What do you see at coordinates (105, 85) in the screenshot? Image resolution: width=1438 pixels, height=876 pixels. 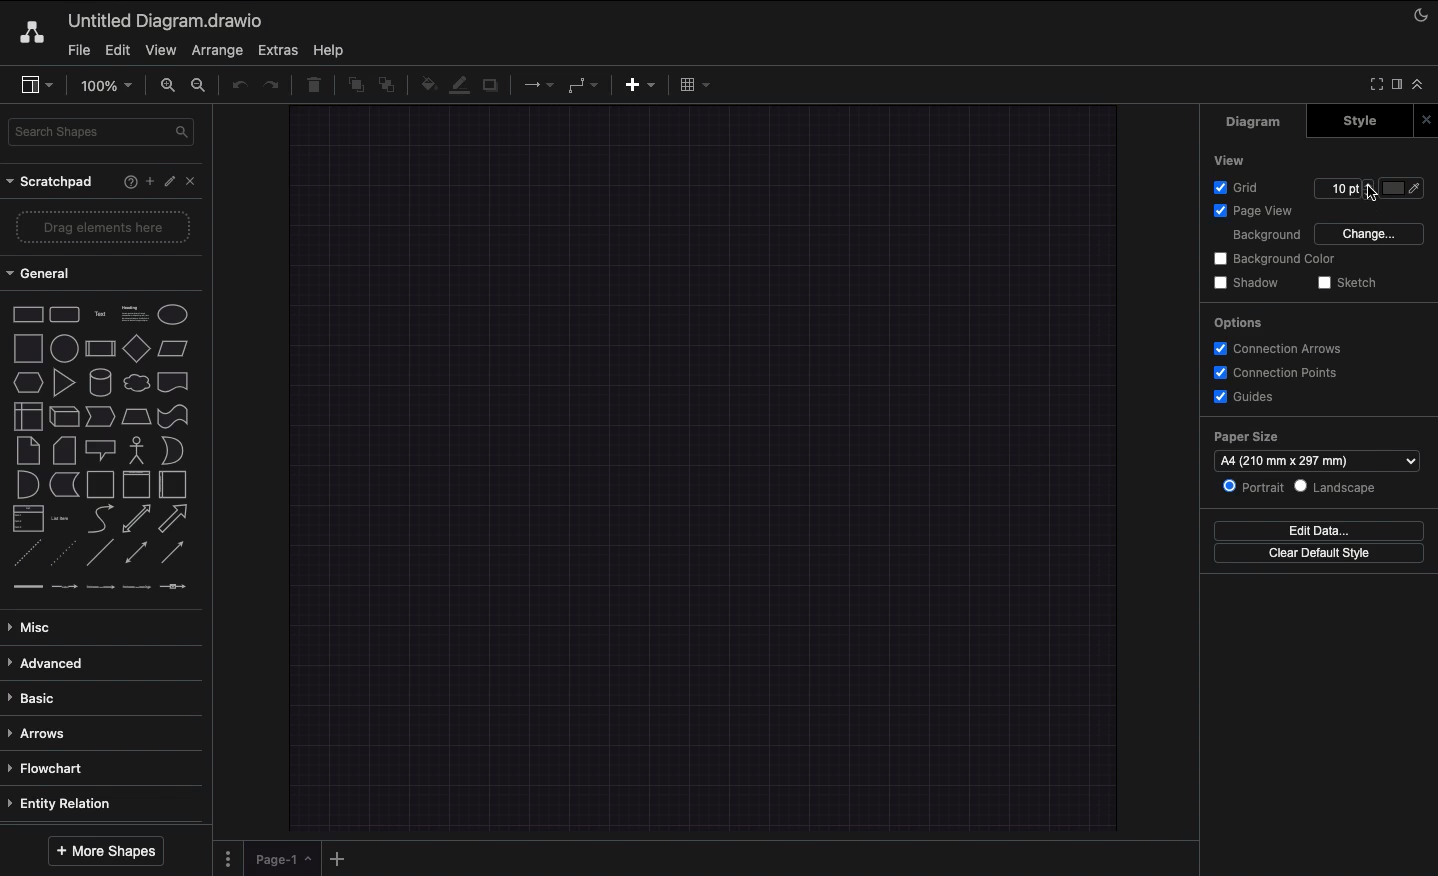 I see `Zoom` at bounding box center [105, 85].